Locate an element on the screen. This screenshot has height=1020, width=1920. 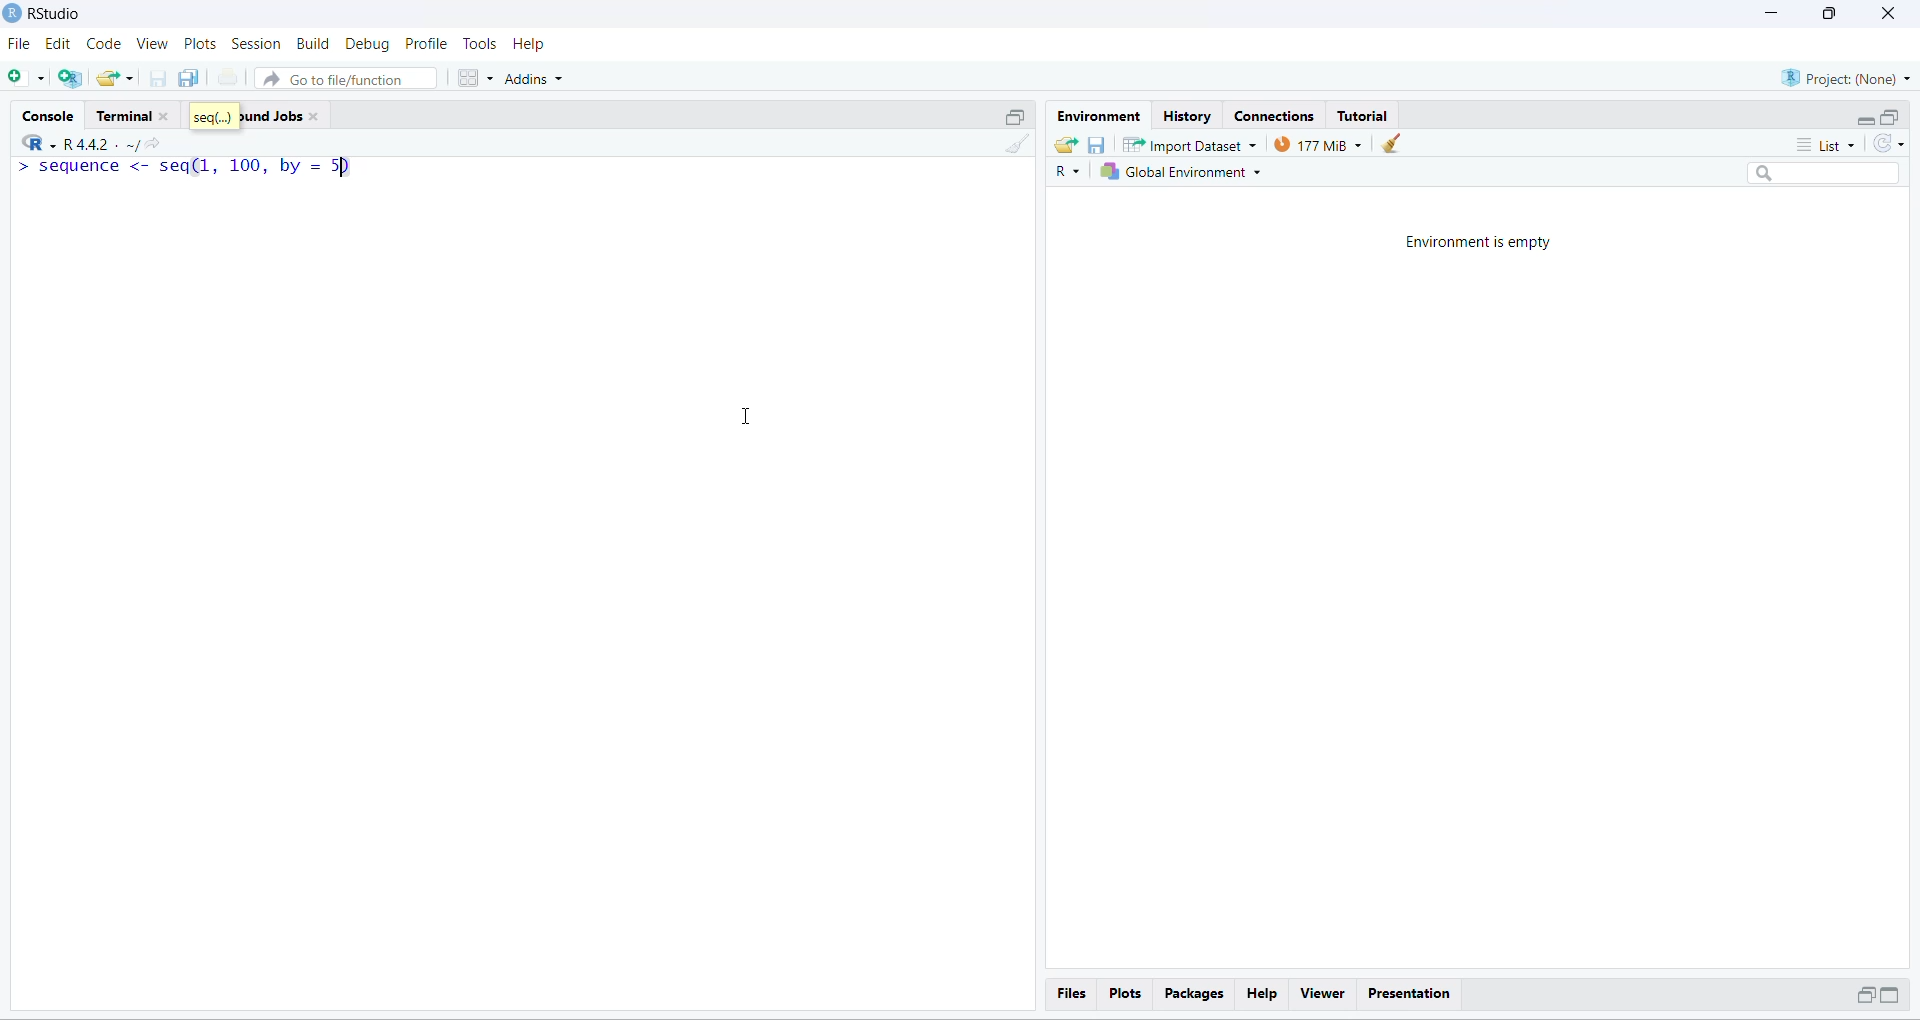
close is located at coordinates (166, 117).